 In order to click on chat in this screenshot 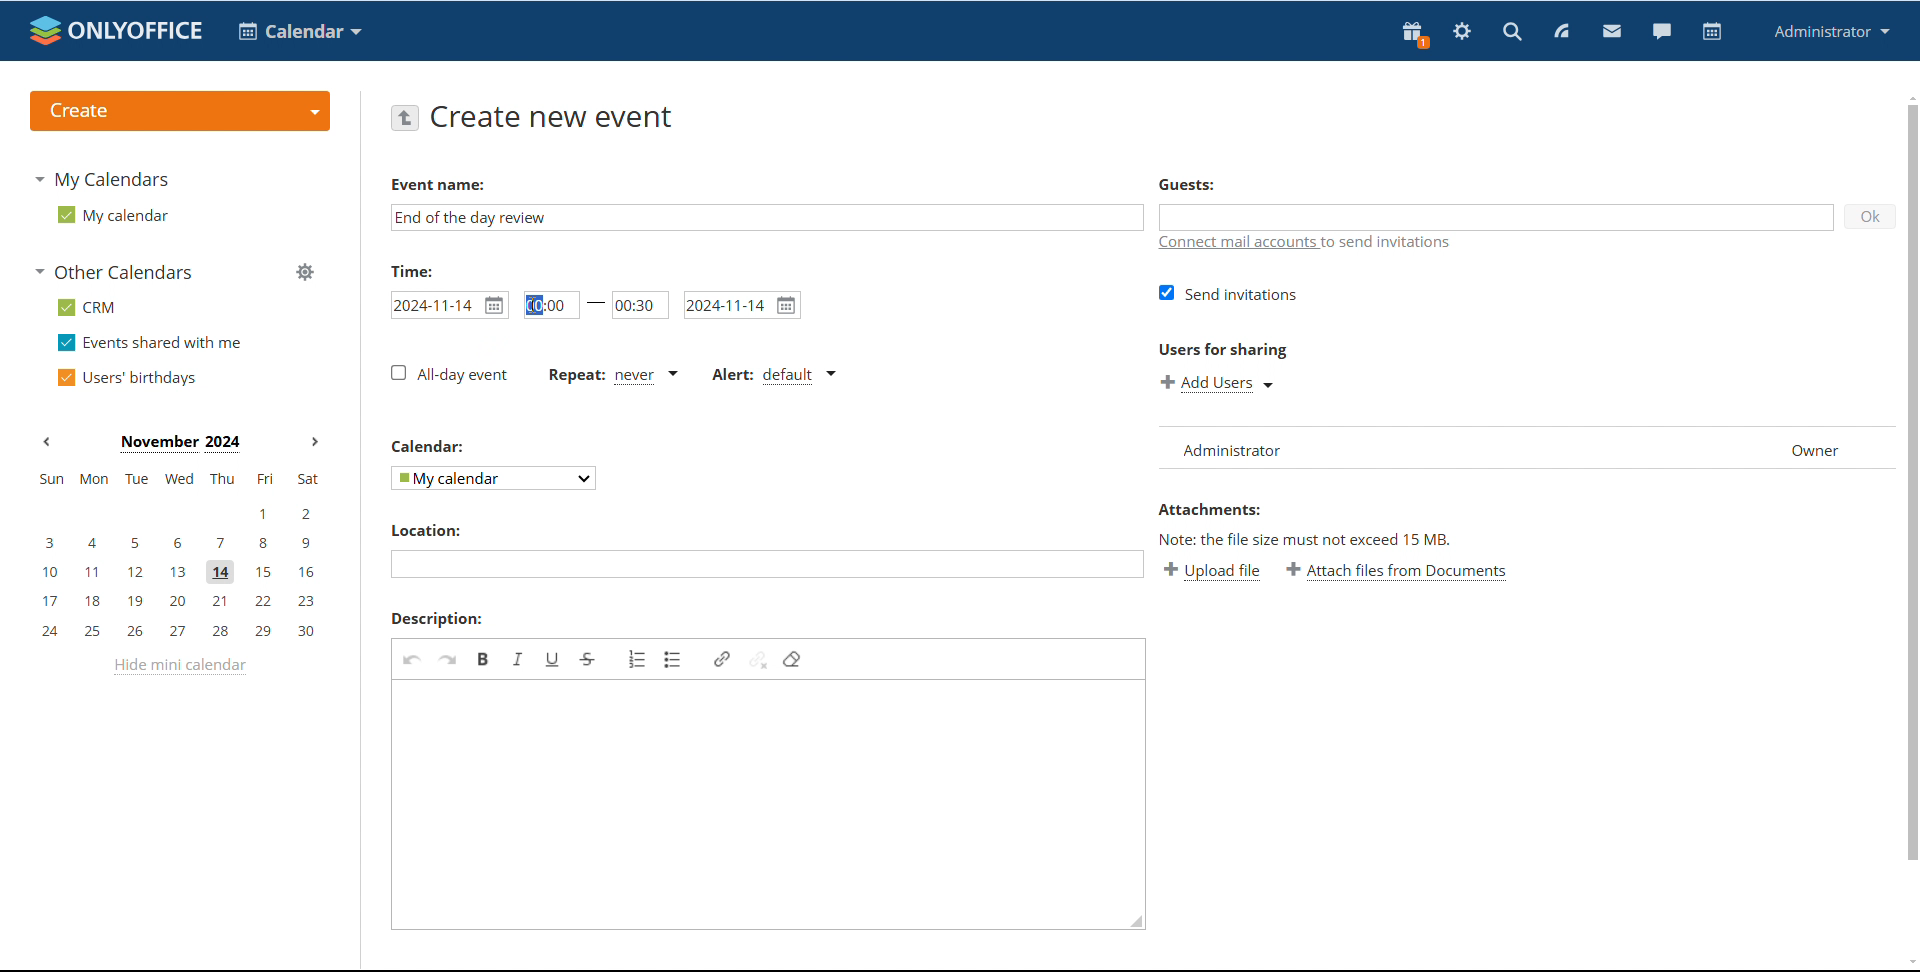, I will do `click(1662, 32)`.